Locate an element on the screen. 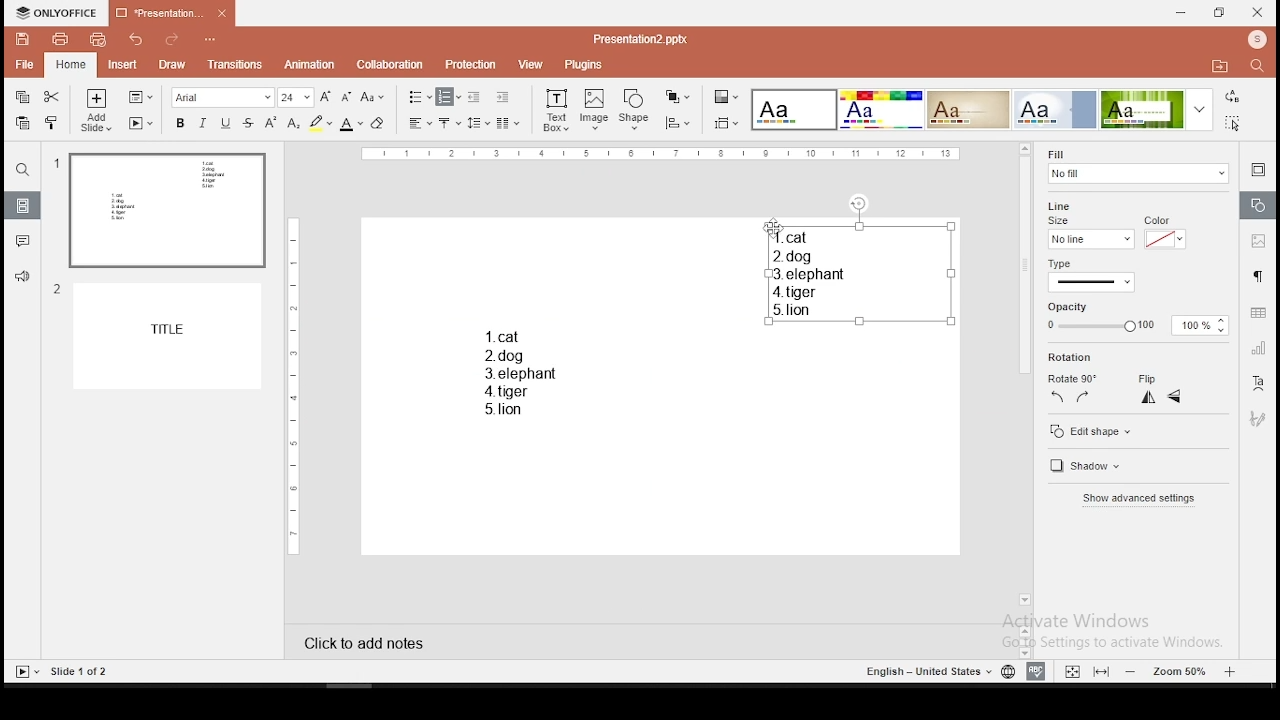 The height and width of the screenshot is (720, 1280). English is located at coordinates (920, 671).